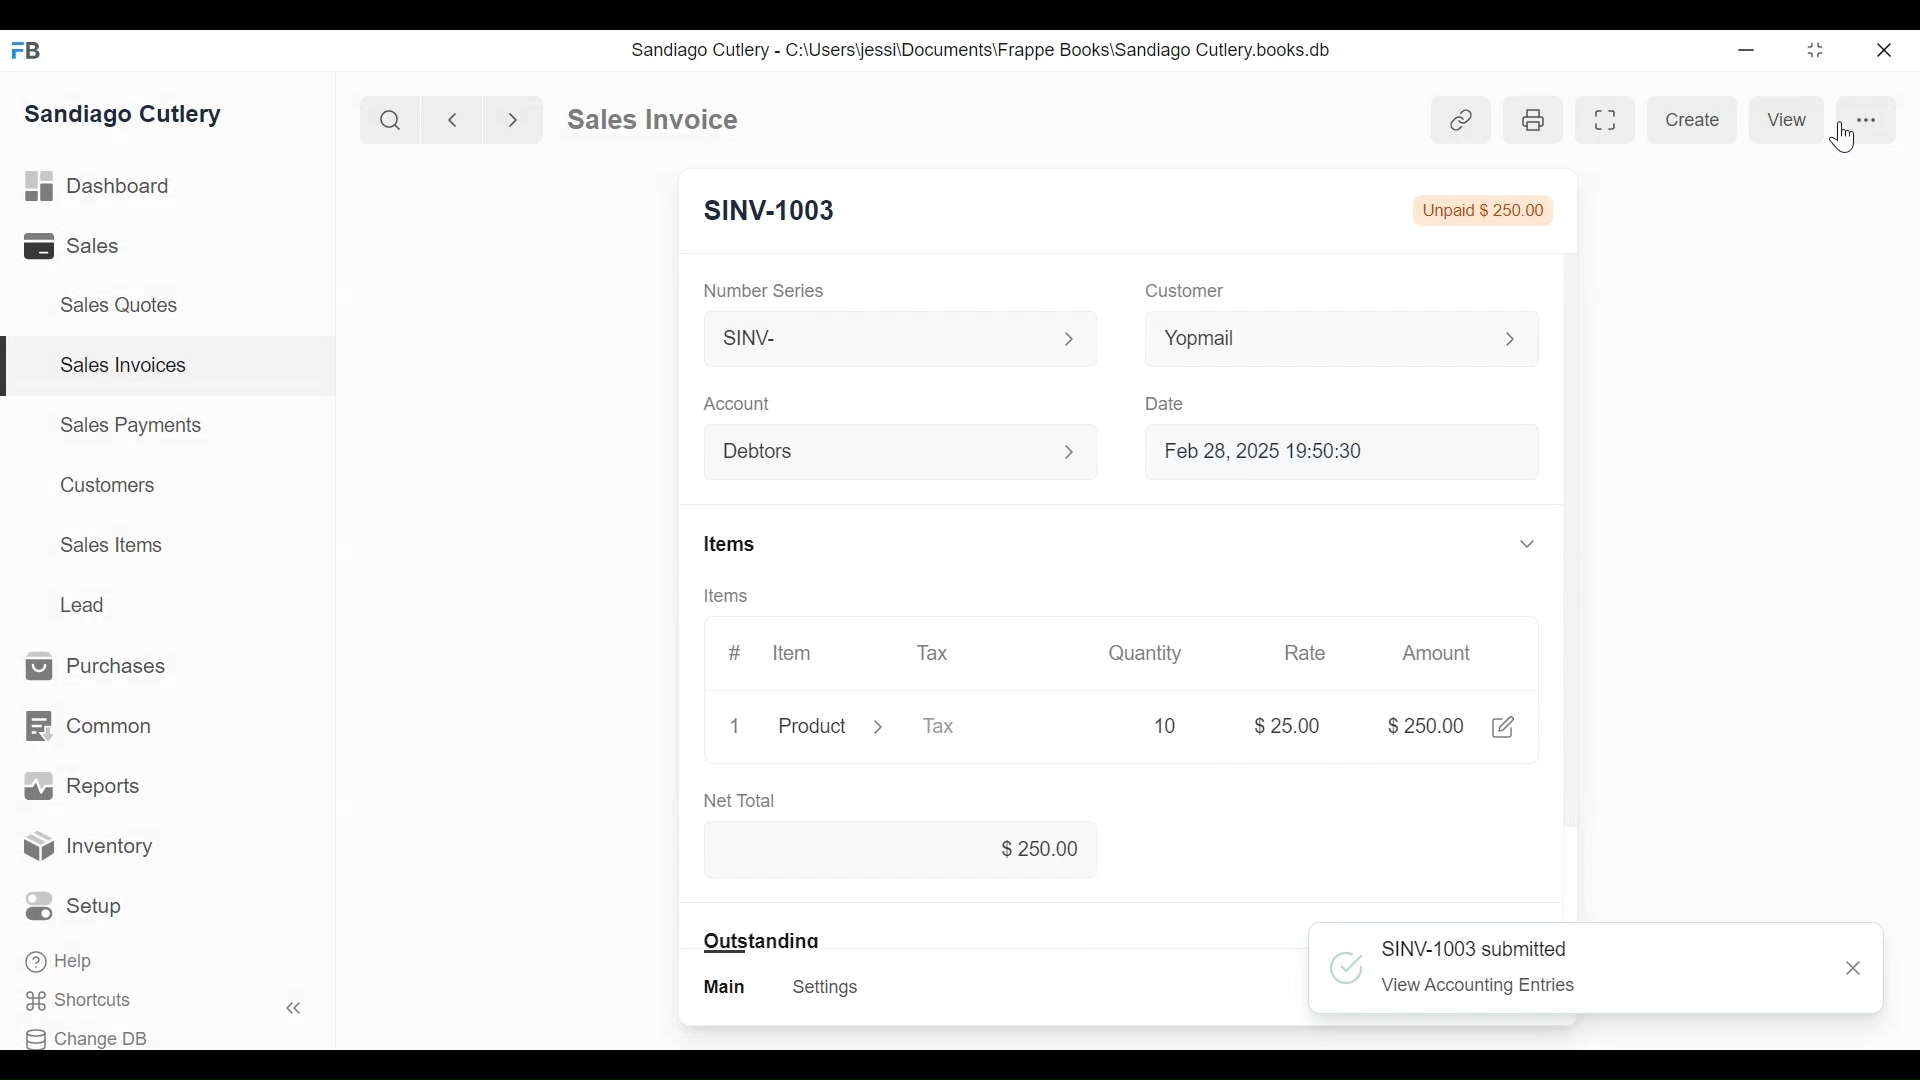 The image size is (1920, 1080). I want to click on cursor, so click(1844, 140).